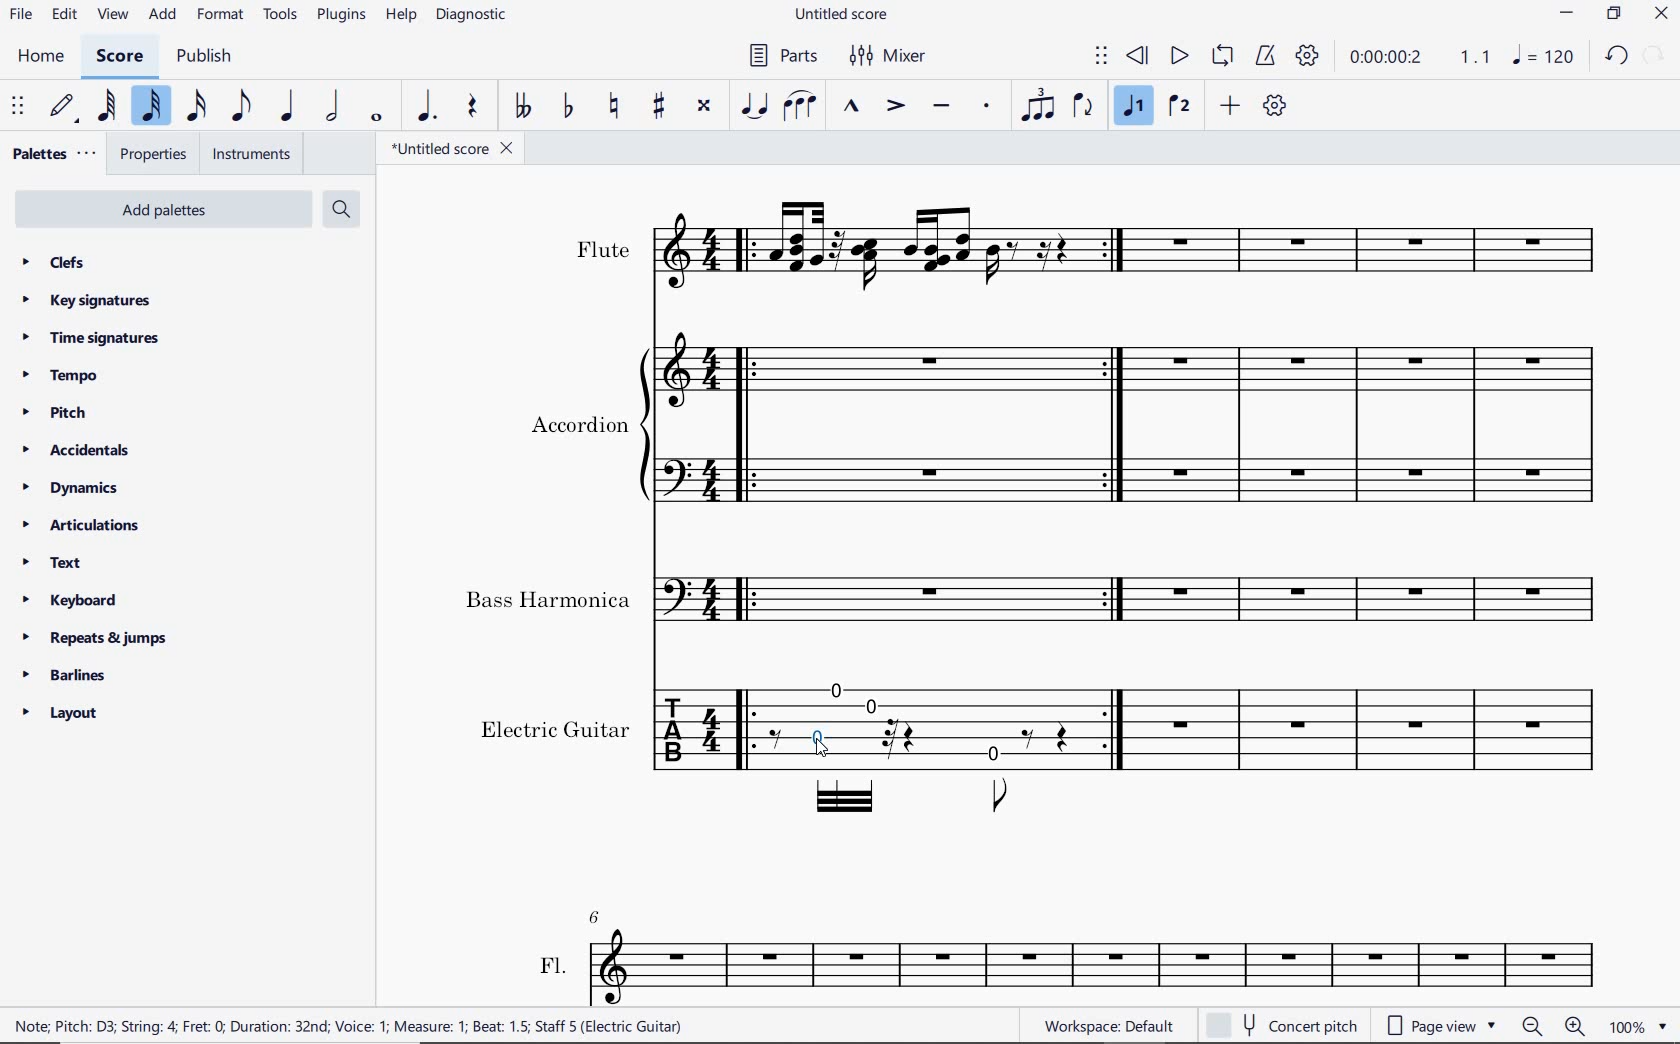  Describe the element at coordinates (330, 106) in the screenshot. I see `half note` at that location.